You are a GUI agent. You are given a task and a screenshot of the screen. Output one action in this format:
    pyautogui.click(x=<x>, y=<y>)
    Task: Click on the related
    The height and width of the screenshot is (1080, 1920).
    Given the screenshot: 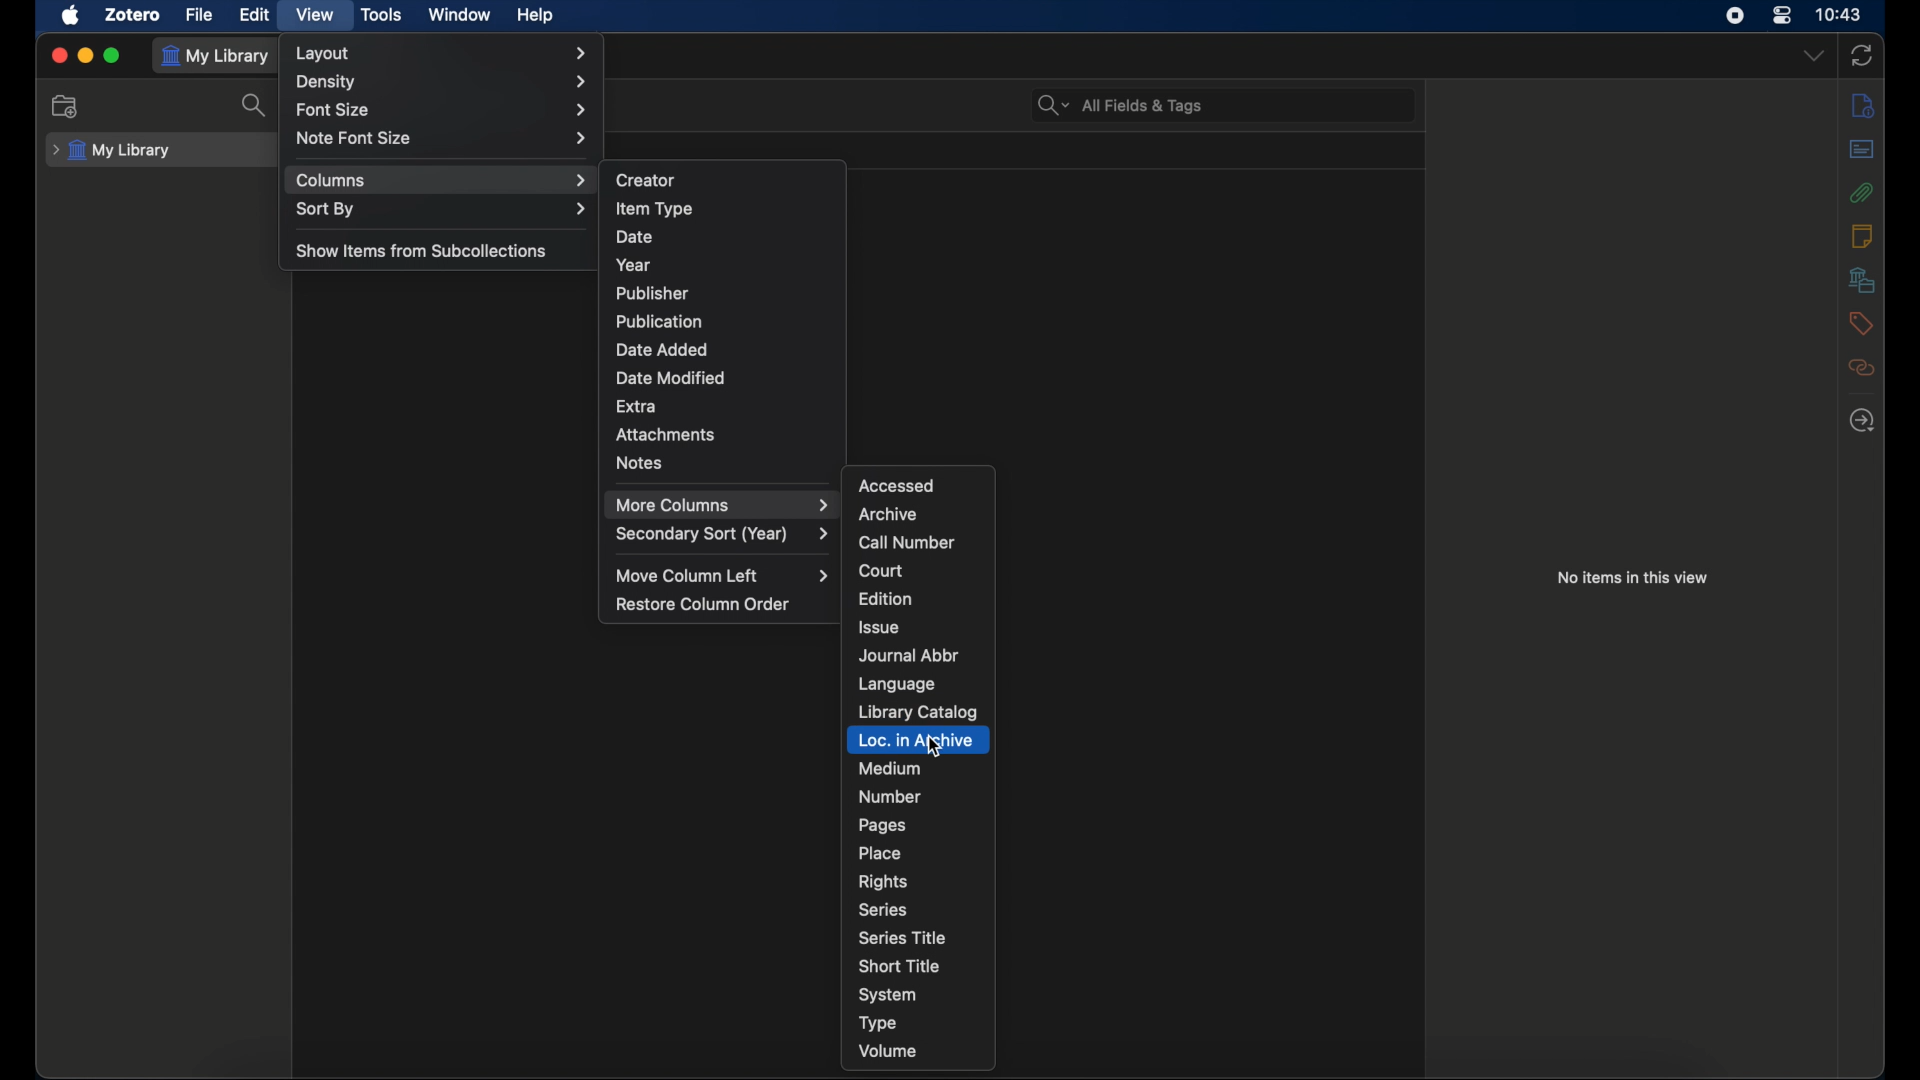 What is the action you would take?
    pyautogui.click(x=1861, y=367)
    